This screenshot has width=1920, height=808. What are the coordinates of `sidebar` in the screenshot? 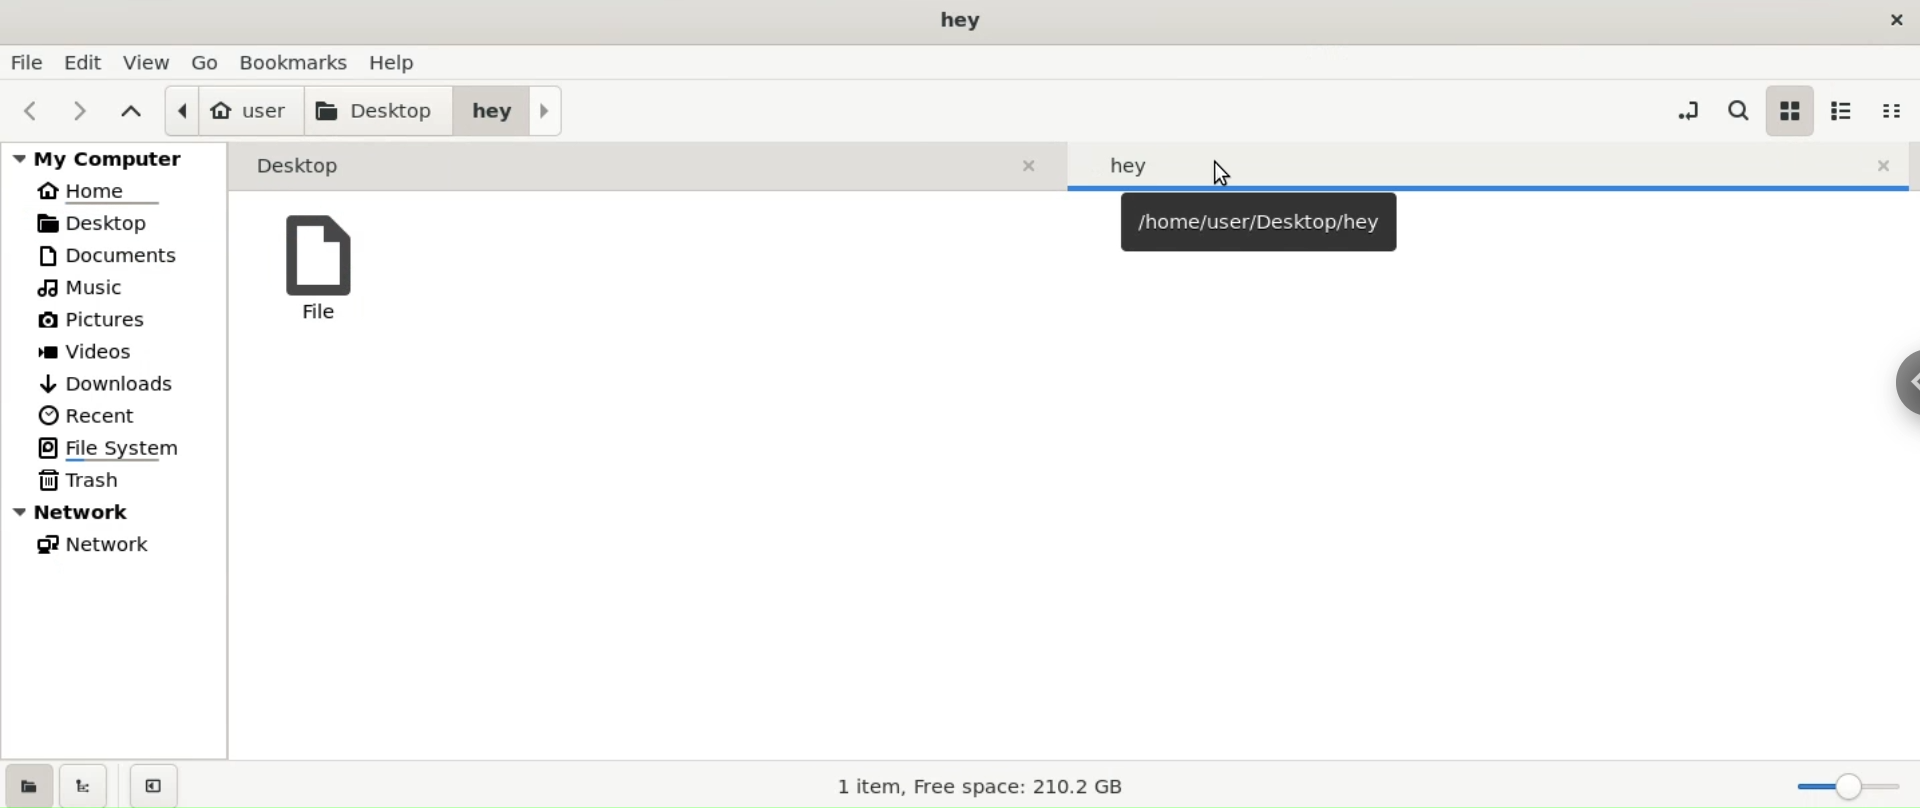 It's located at (1908, 383).